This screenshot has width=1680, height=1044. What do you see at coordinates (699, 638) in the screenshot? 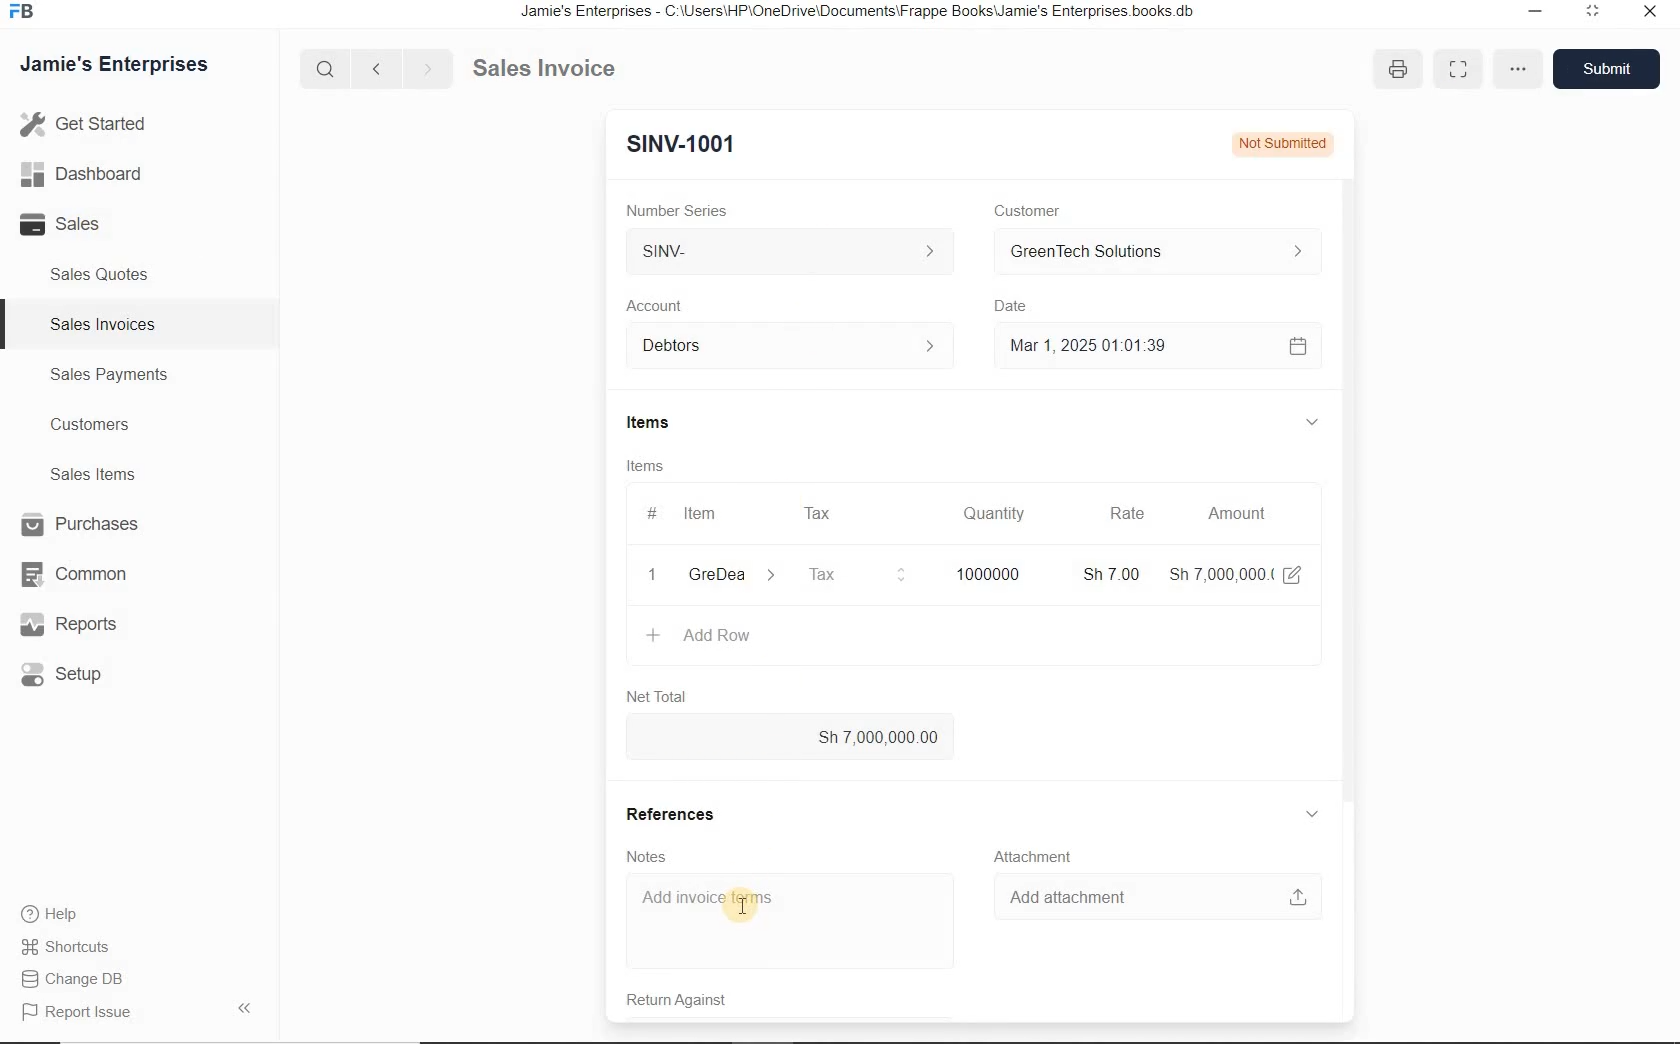
I see `+ Add Row` at bounding box center [699, 638].